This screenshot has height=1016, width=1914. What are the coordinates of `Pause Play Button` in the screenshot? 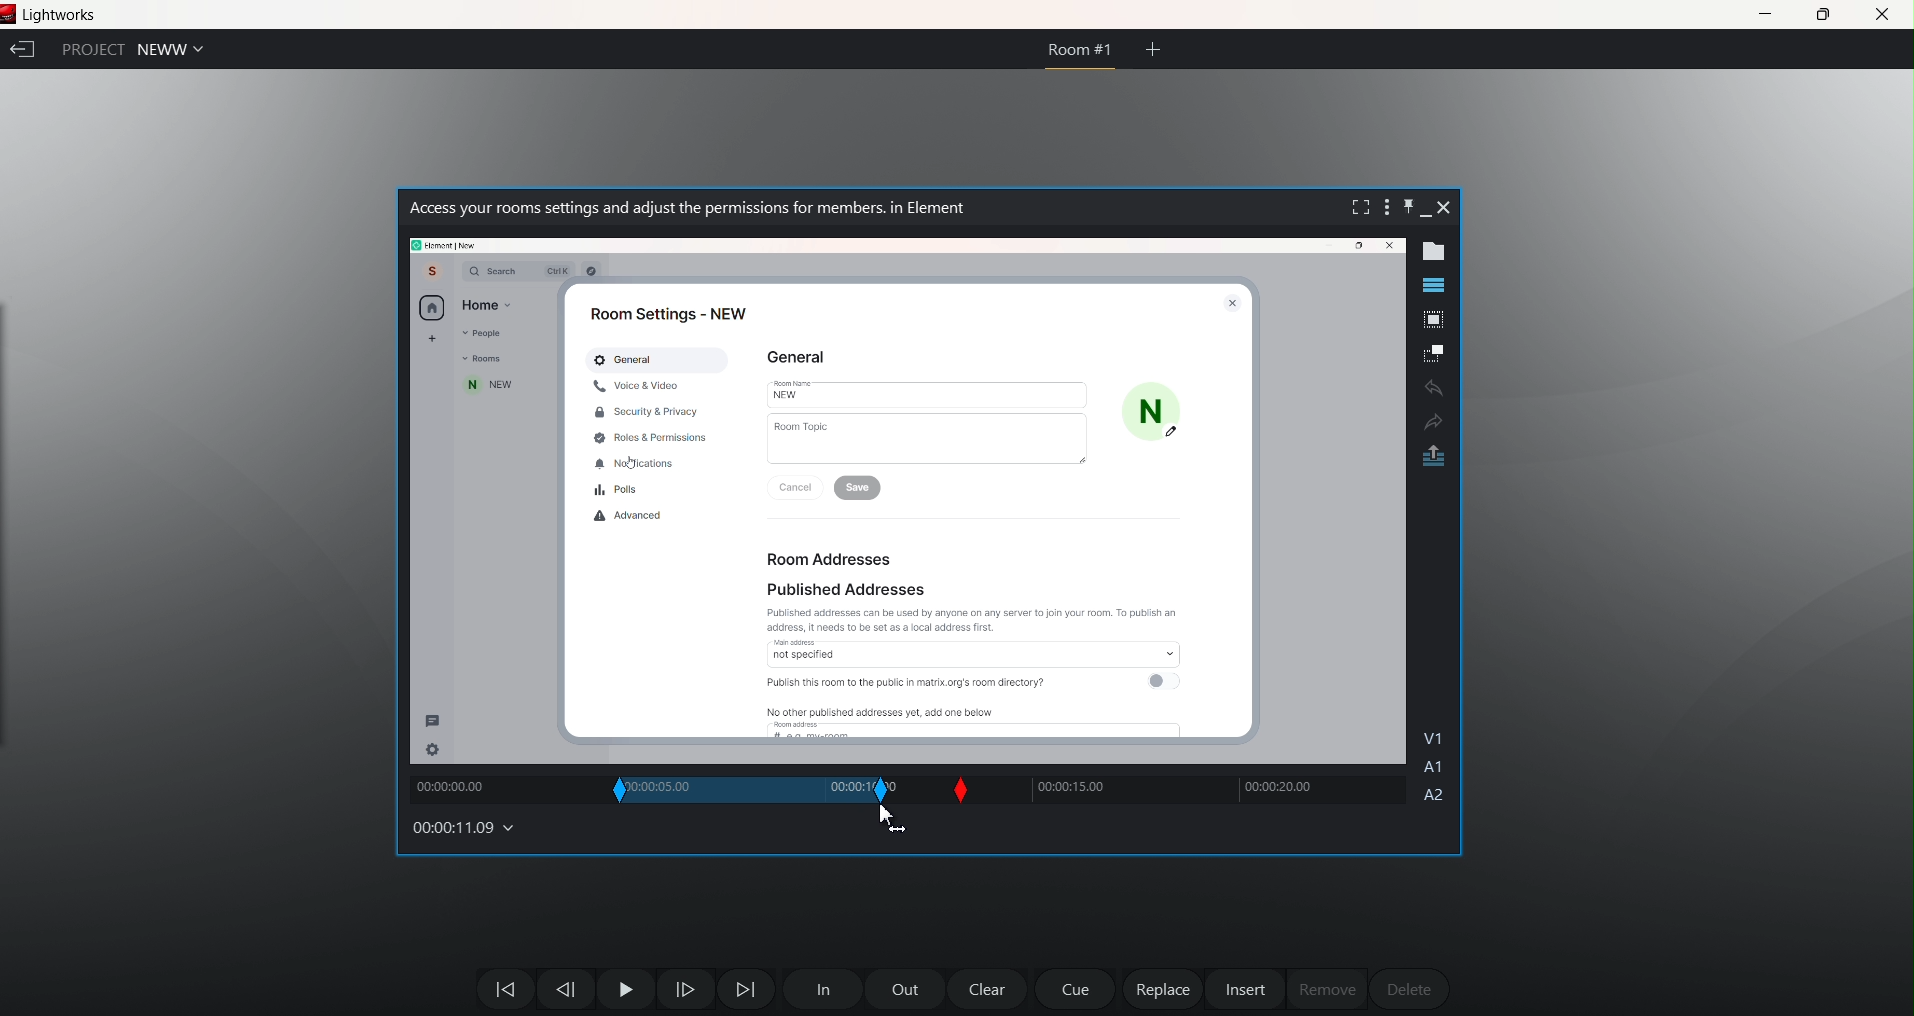 It's located at (622, 989).